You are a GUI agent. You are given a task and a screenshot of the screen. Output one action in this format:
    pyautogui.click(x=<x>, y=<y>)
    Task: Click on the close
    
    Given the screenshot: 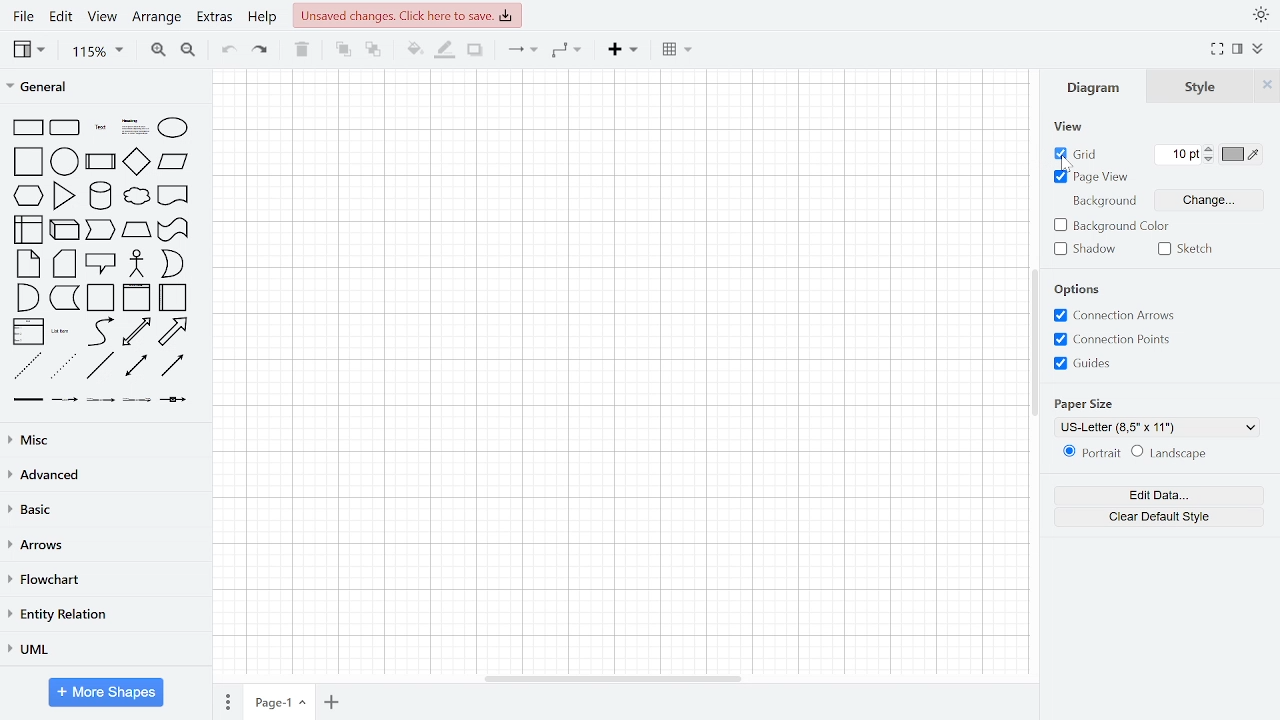 What is the action you would take?
    pyautogui.click(x=1269, y=86)
    